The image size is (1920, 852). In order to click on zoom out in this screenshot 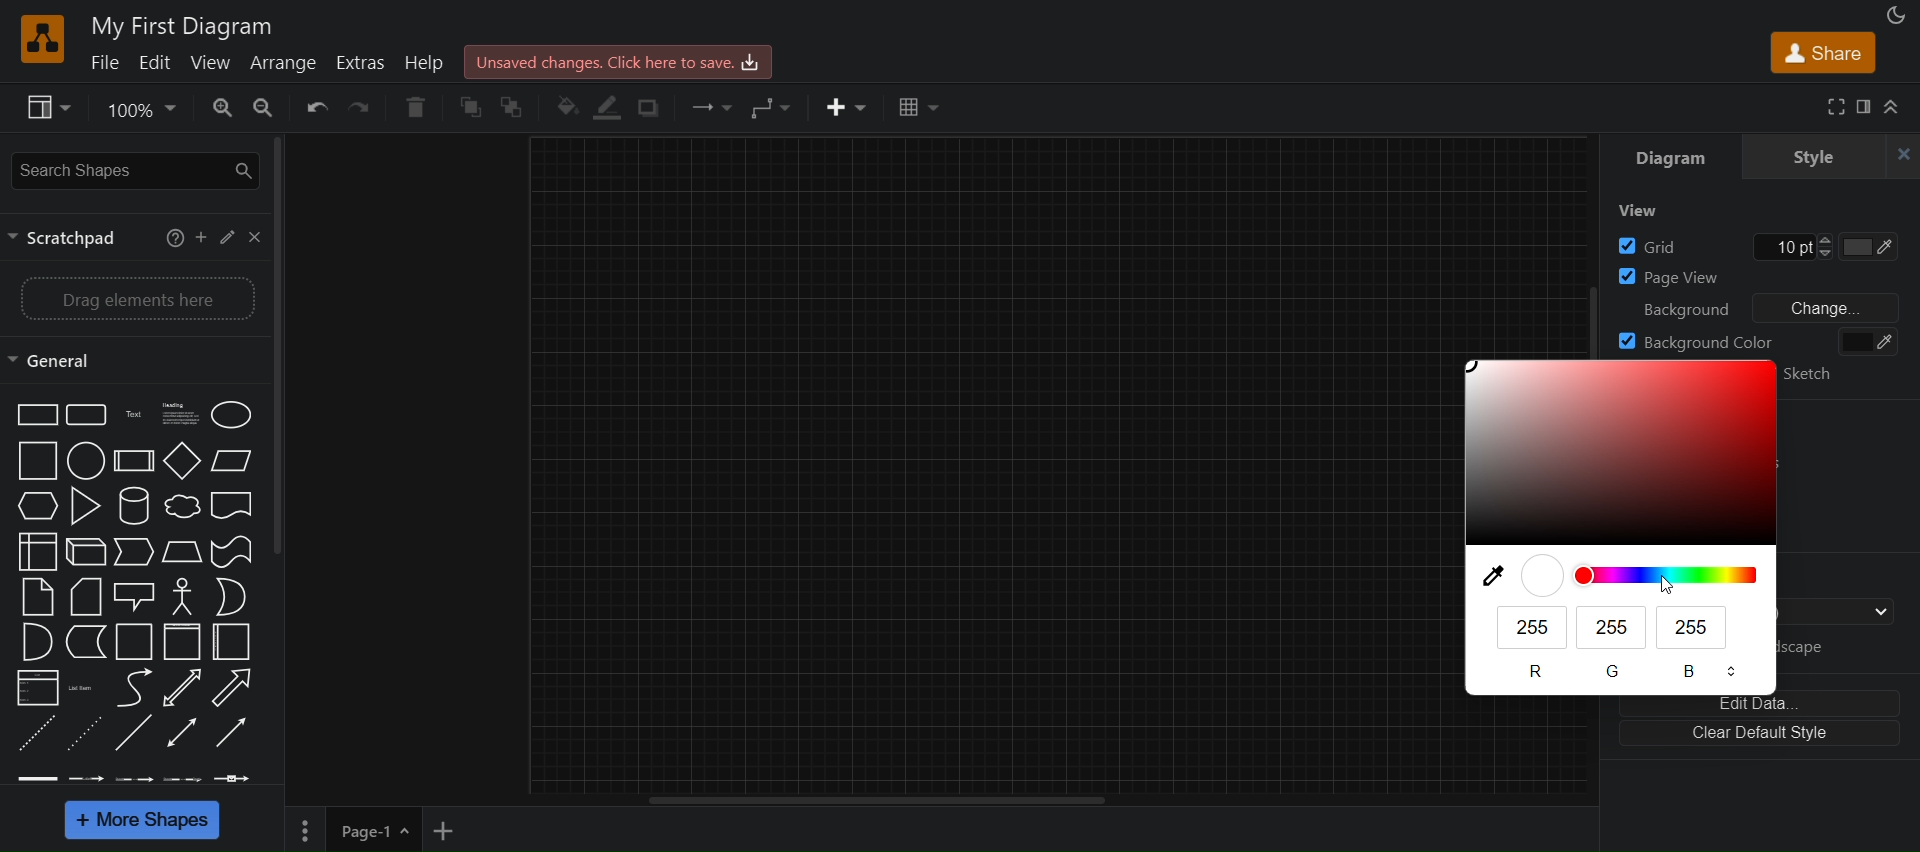, I will do `click(262, 110)`.